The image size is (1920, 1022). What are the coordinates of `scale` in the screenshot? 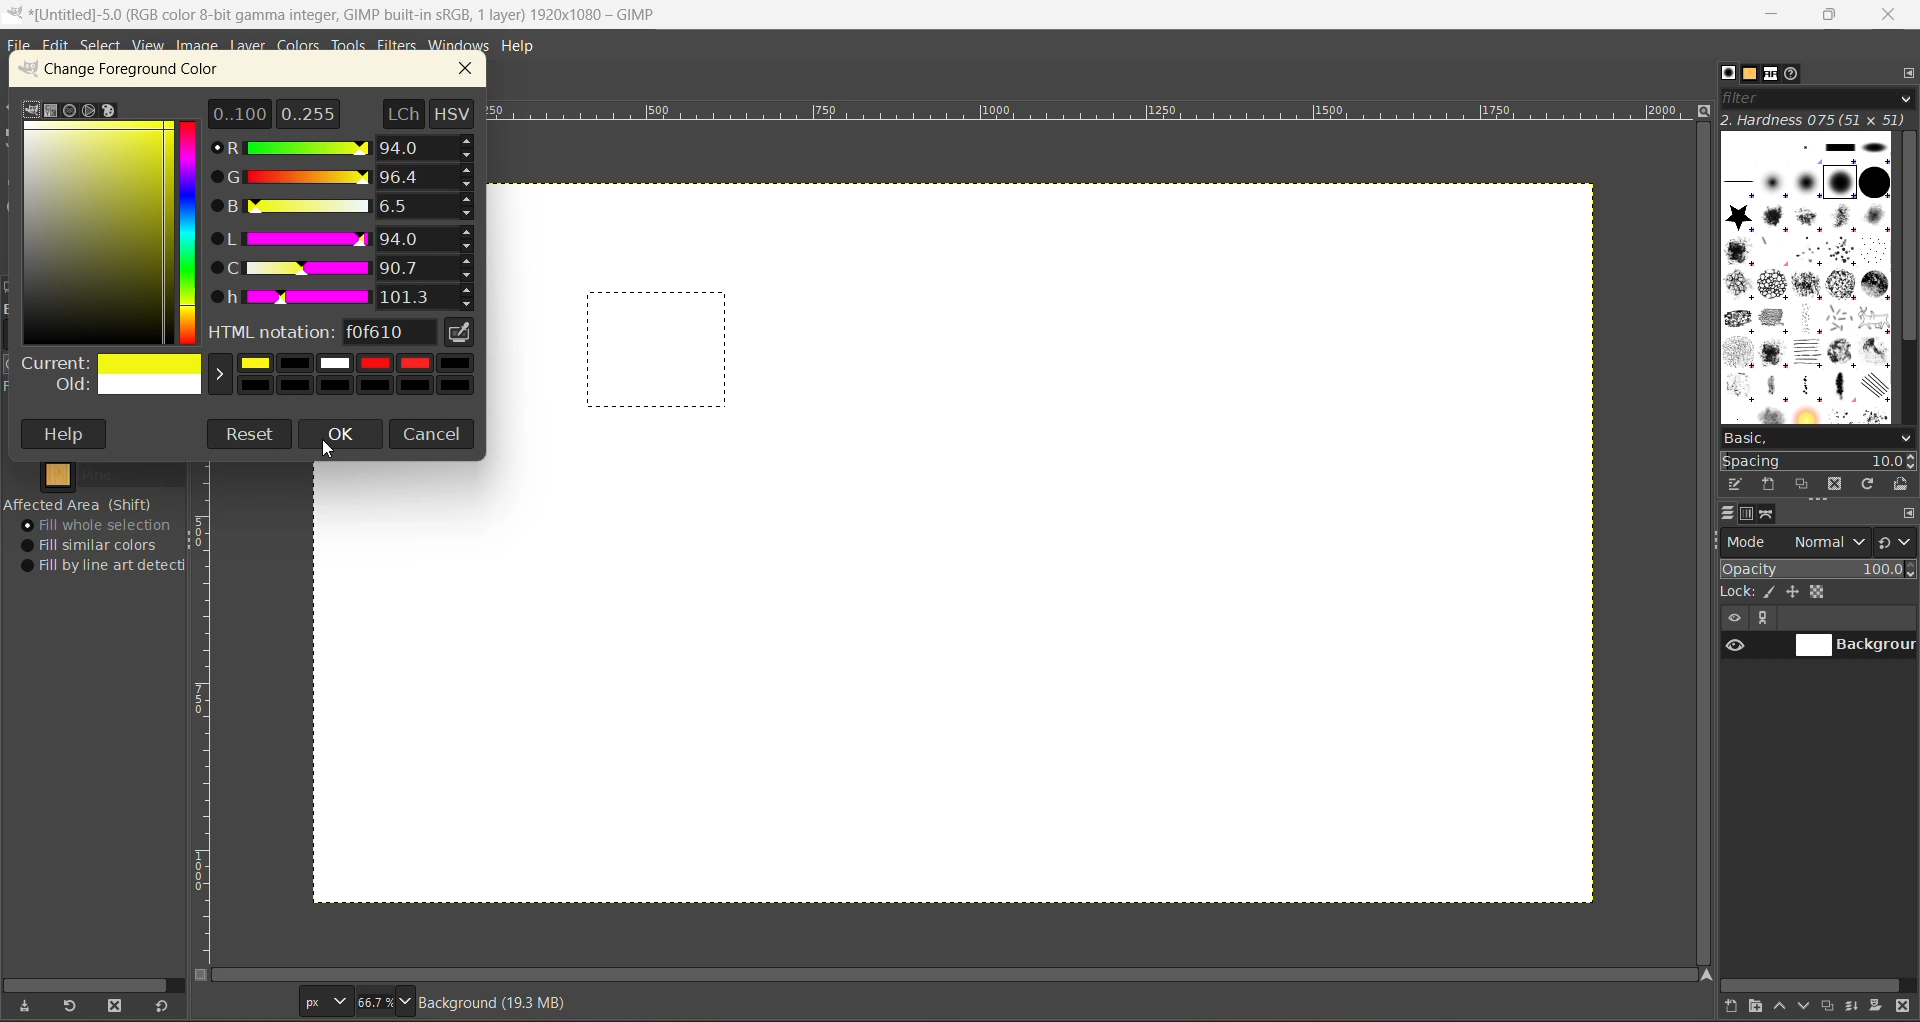 It's located at (1094, 115).